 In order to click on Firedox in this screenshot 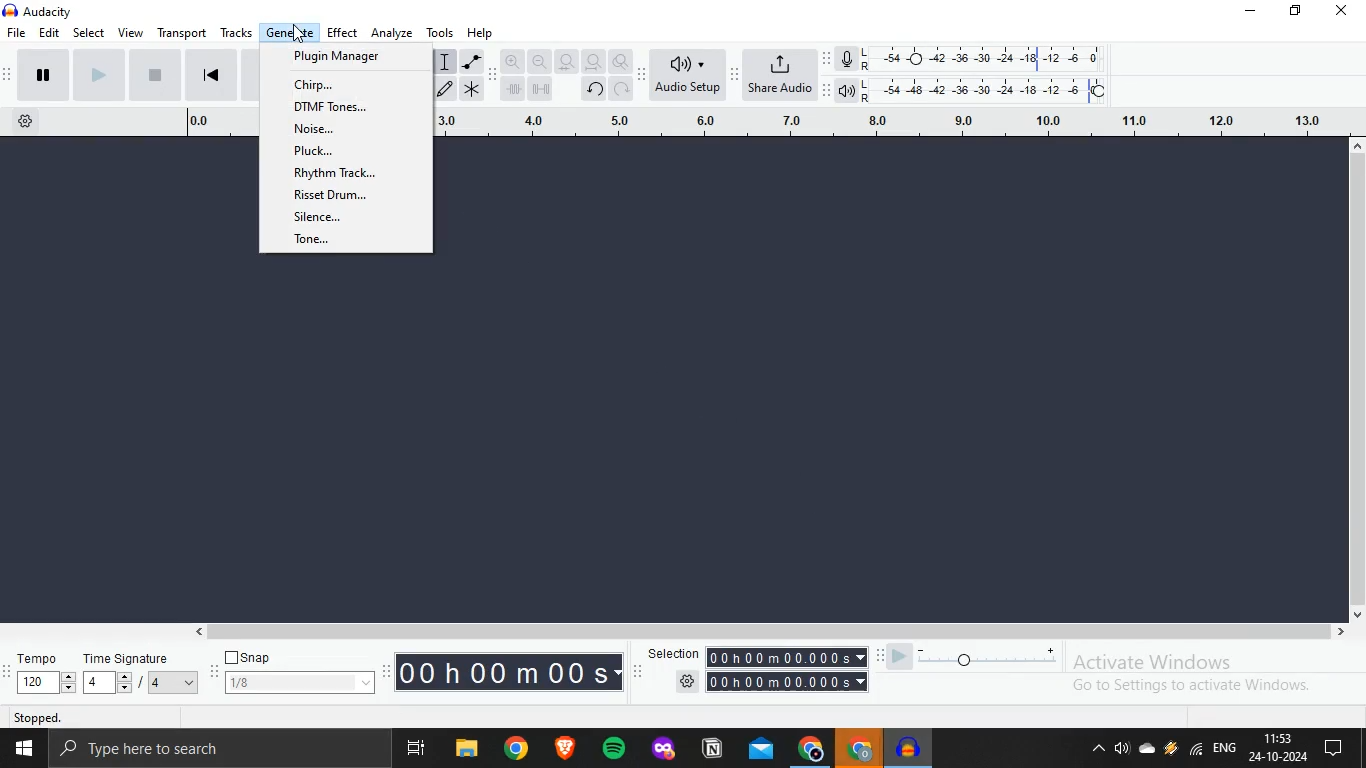, I will do `click(663, 750)`.